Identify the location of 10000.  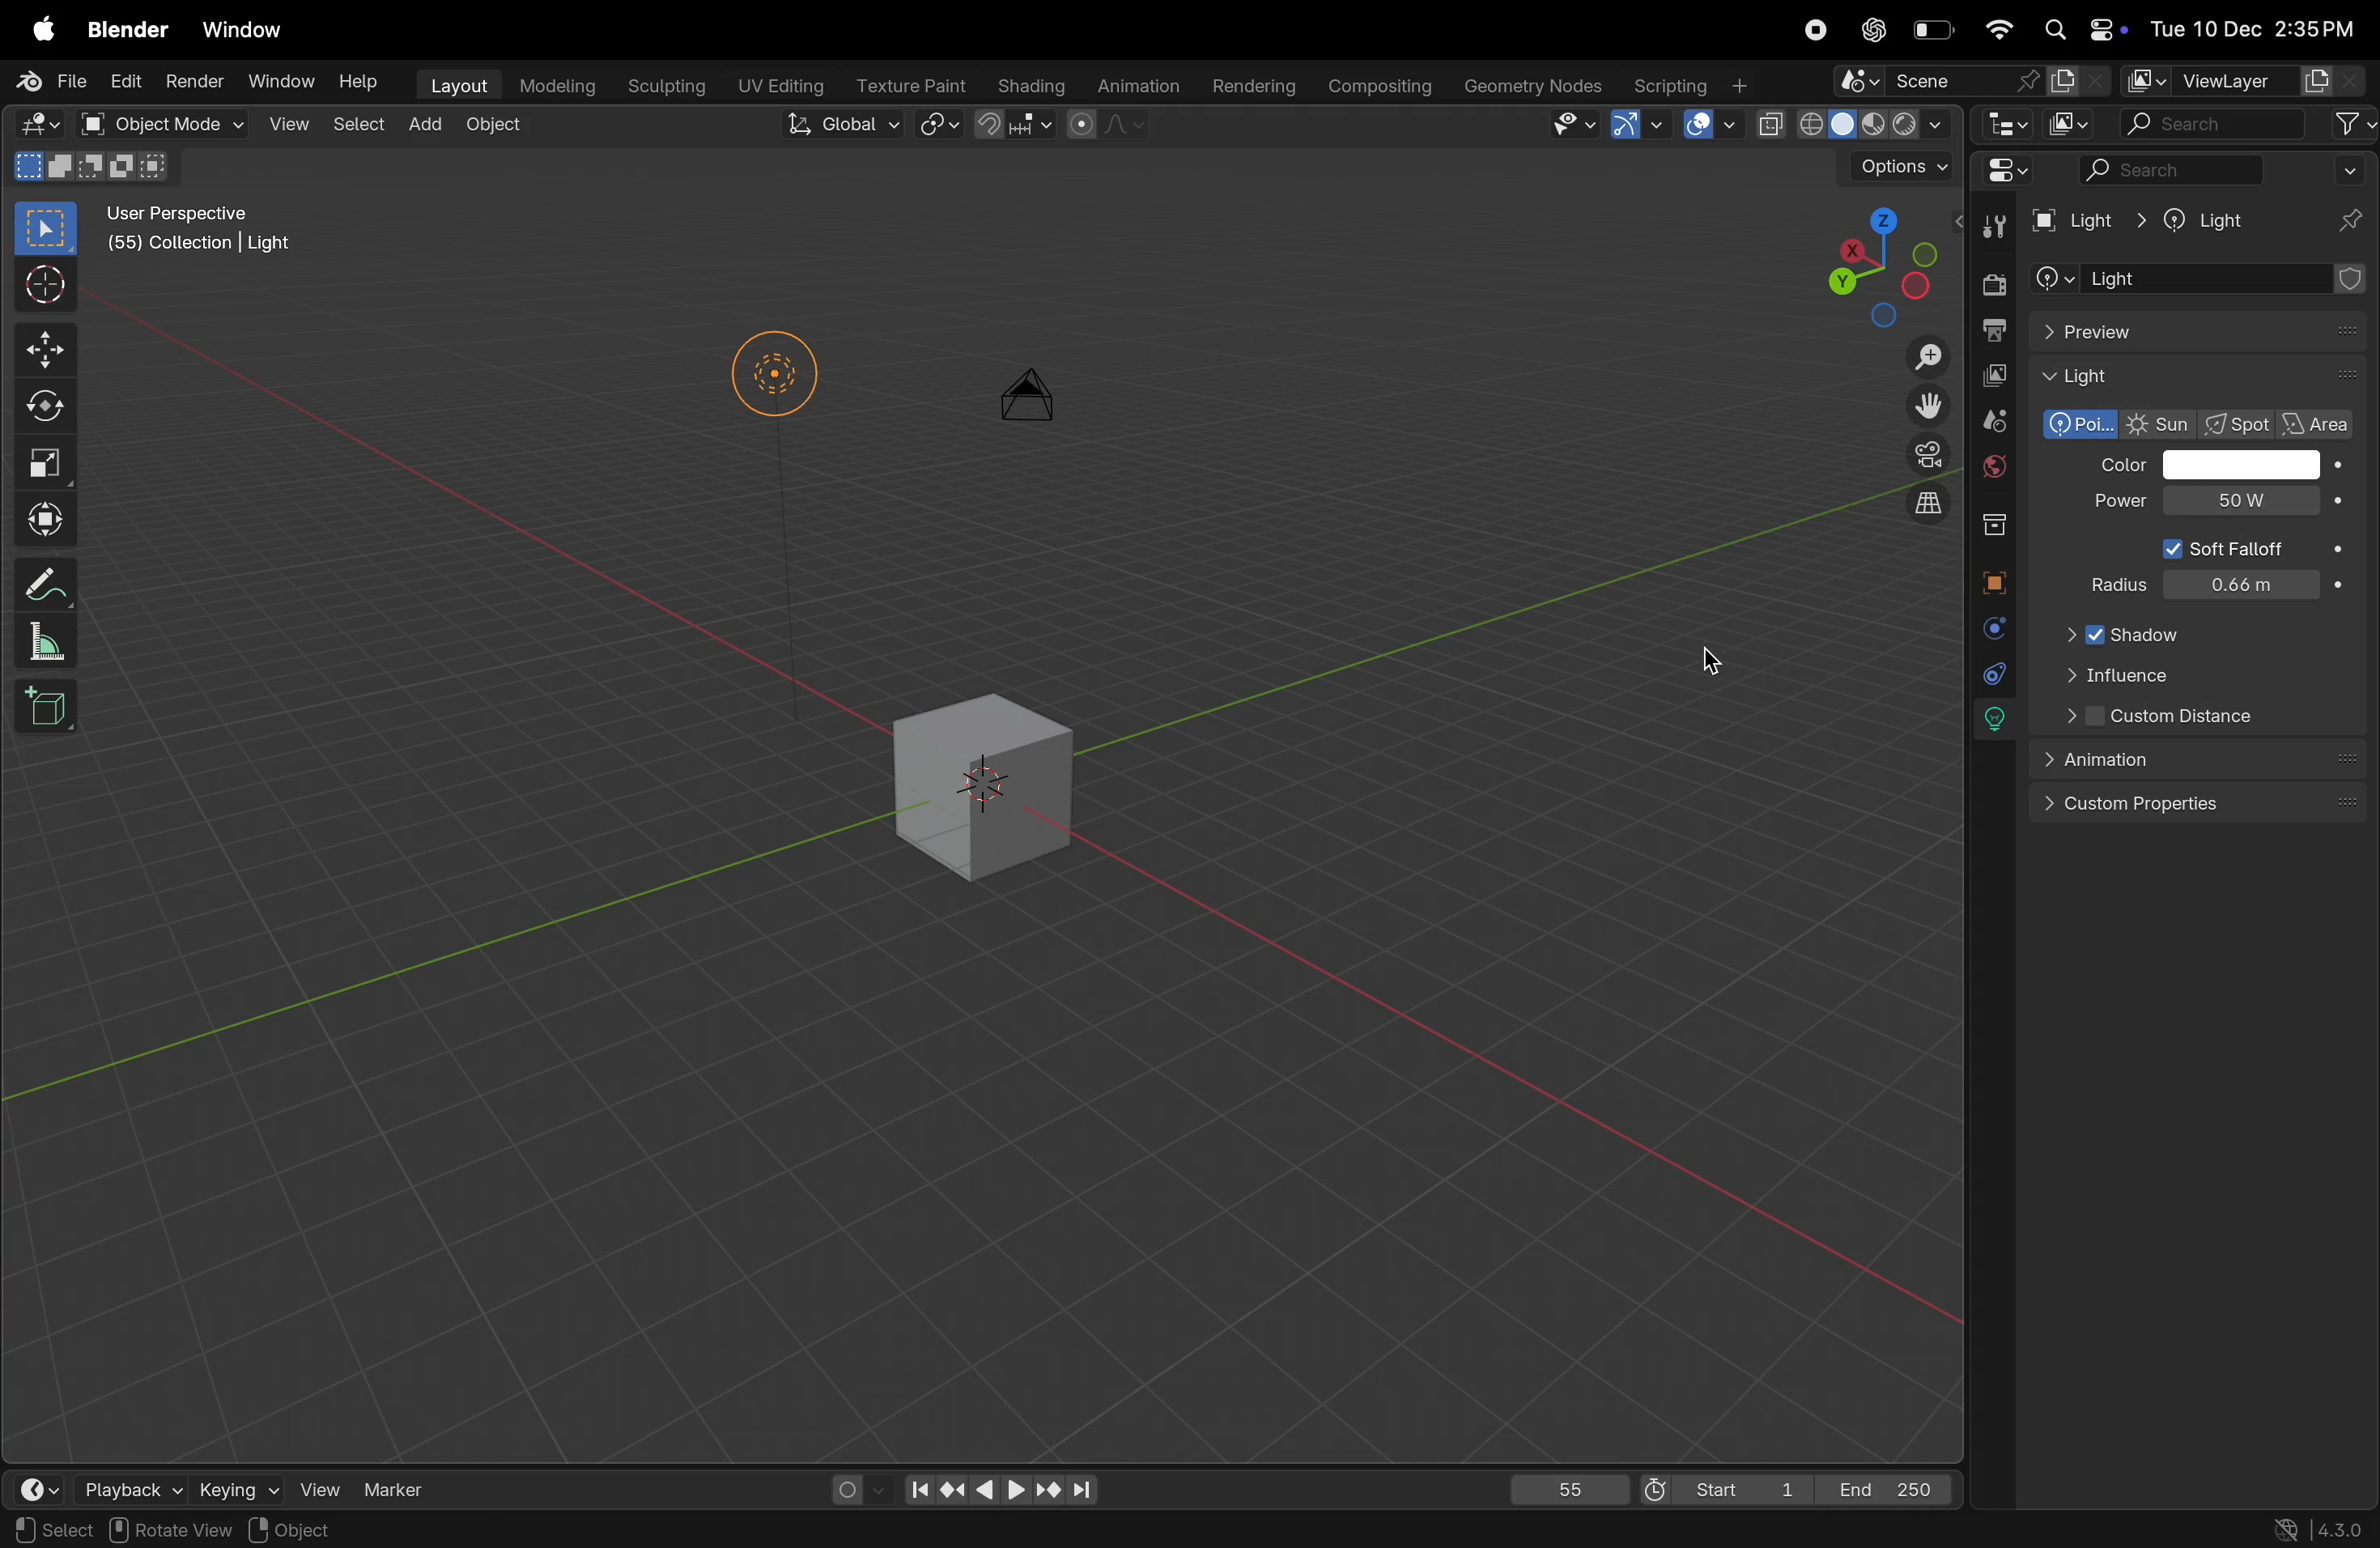
(2254, 503).